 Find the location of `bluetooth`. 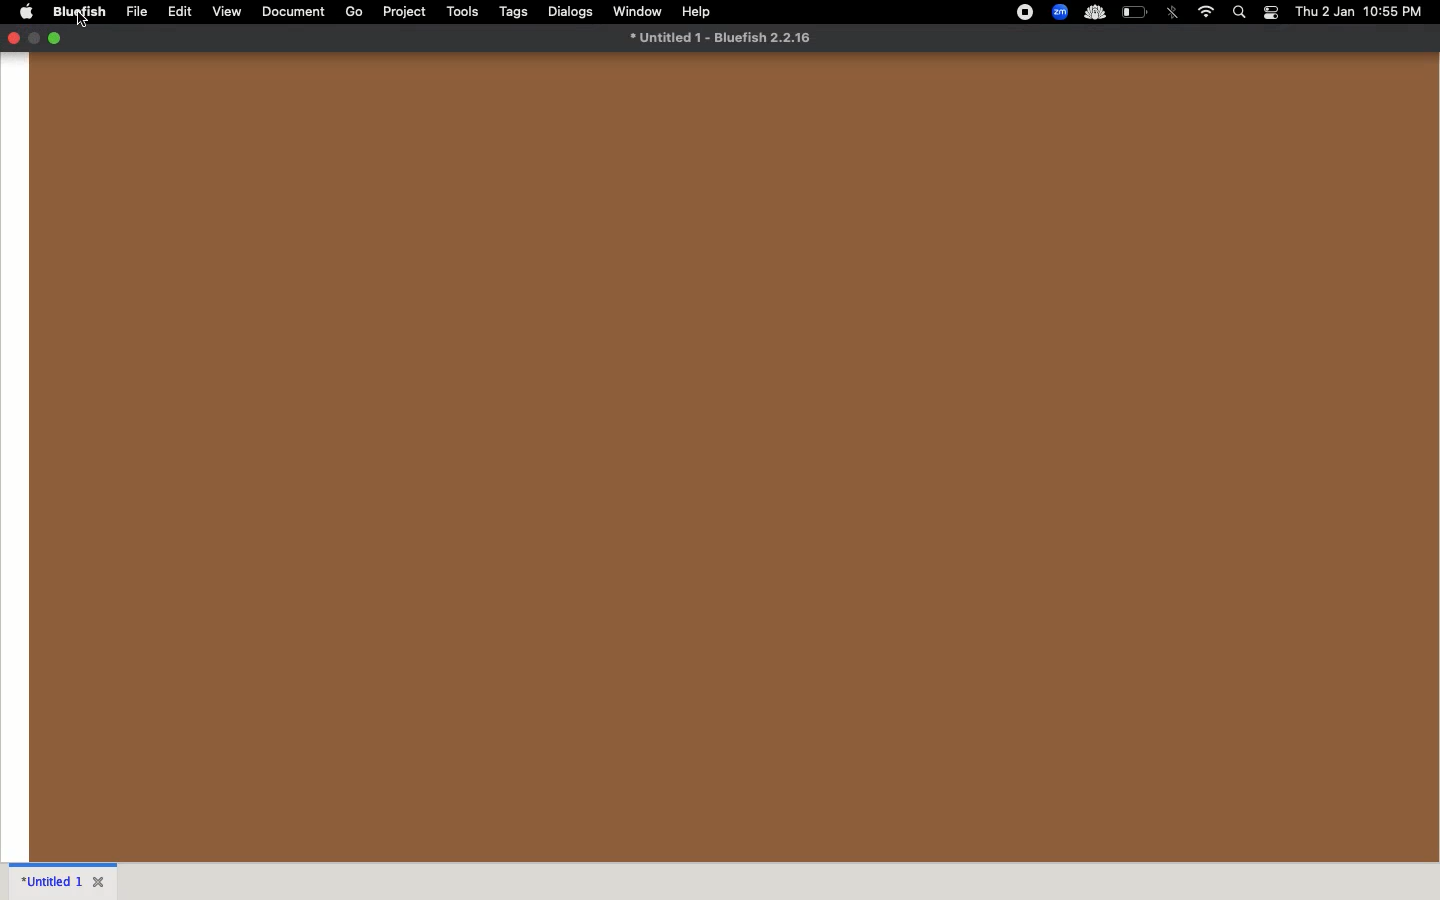

bluetooth is located at coordinates (1174, 12).